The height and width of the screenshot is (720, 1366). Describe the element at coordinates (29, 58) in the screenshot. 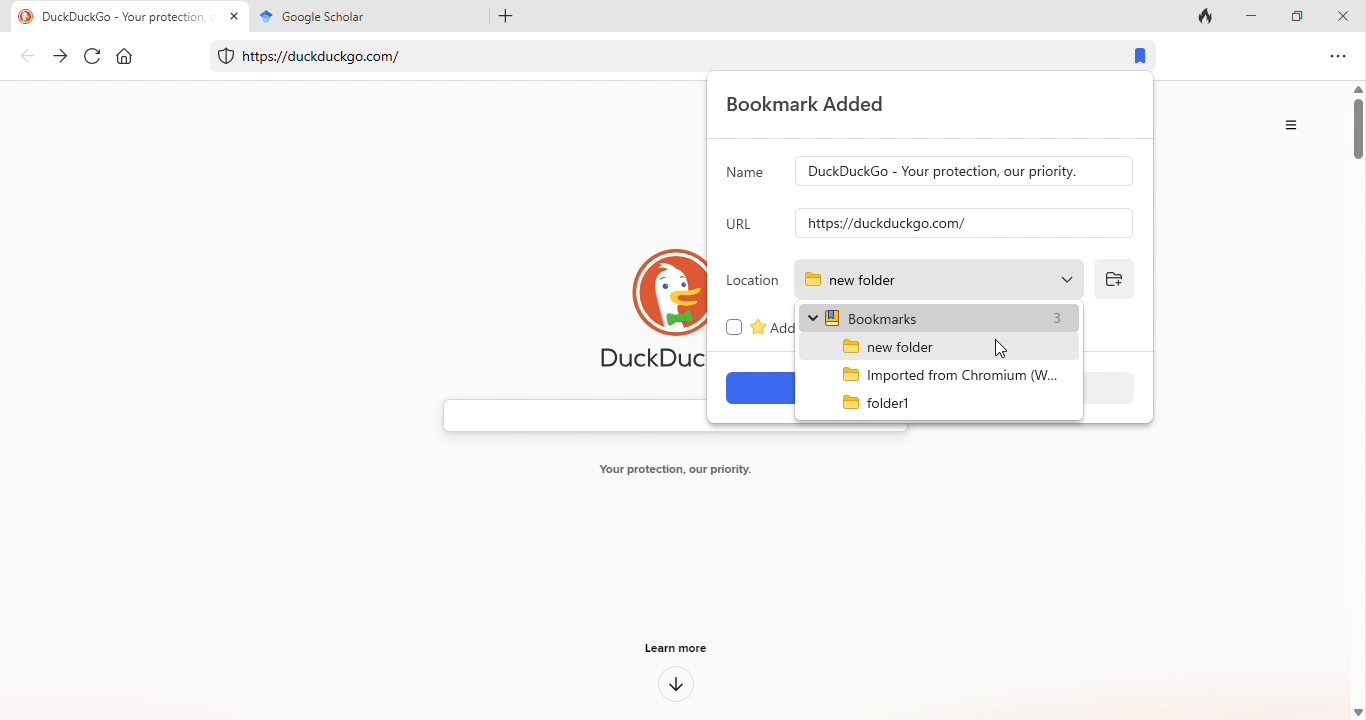

I see `back` at that location.